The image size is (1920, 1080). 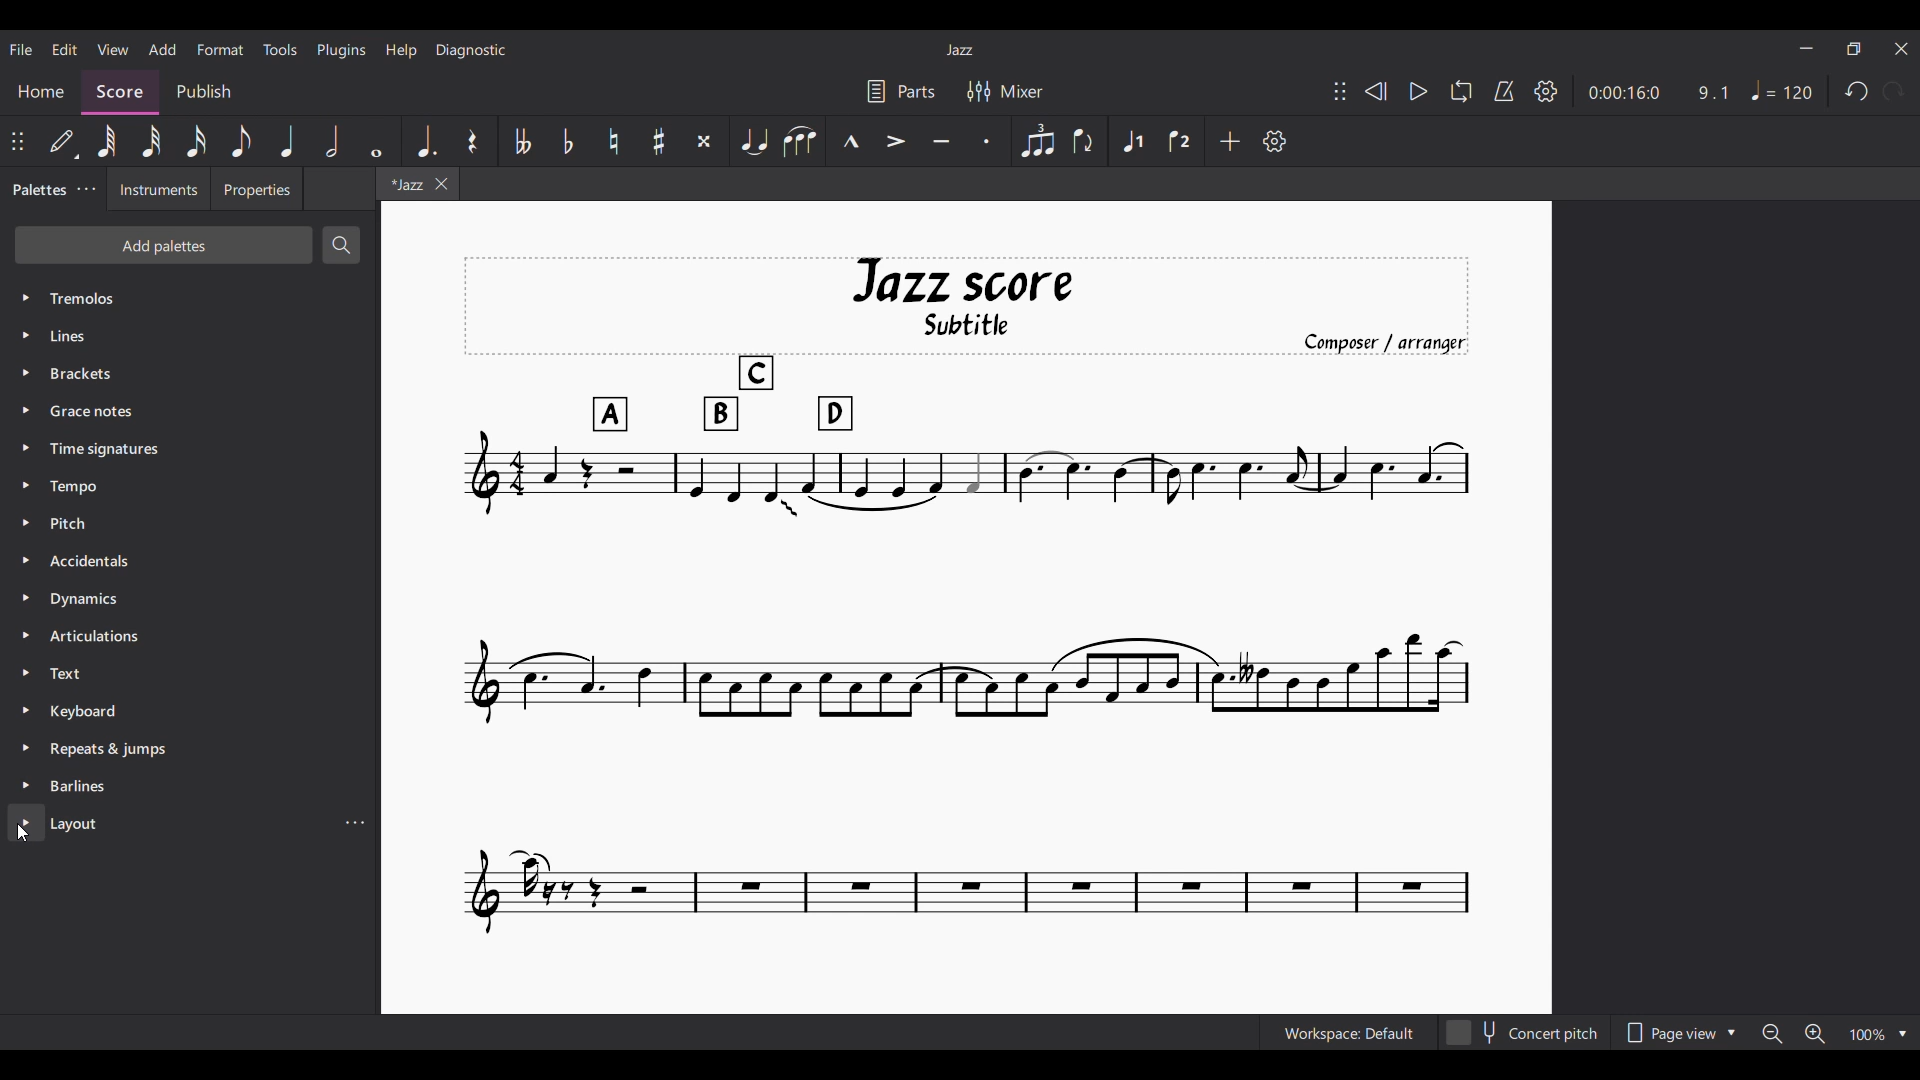 What do you see at coordinates (471, 50) in the screenshot?
I see `Diagnostic menu` at bounding box center [471, 50].